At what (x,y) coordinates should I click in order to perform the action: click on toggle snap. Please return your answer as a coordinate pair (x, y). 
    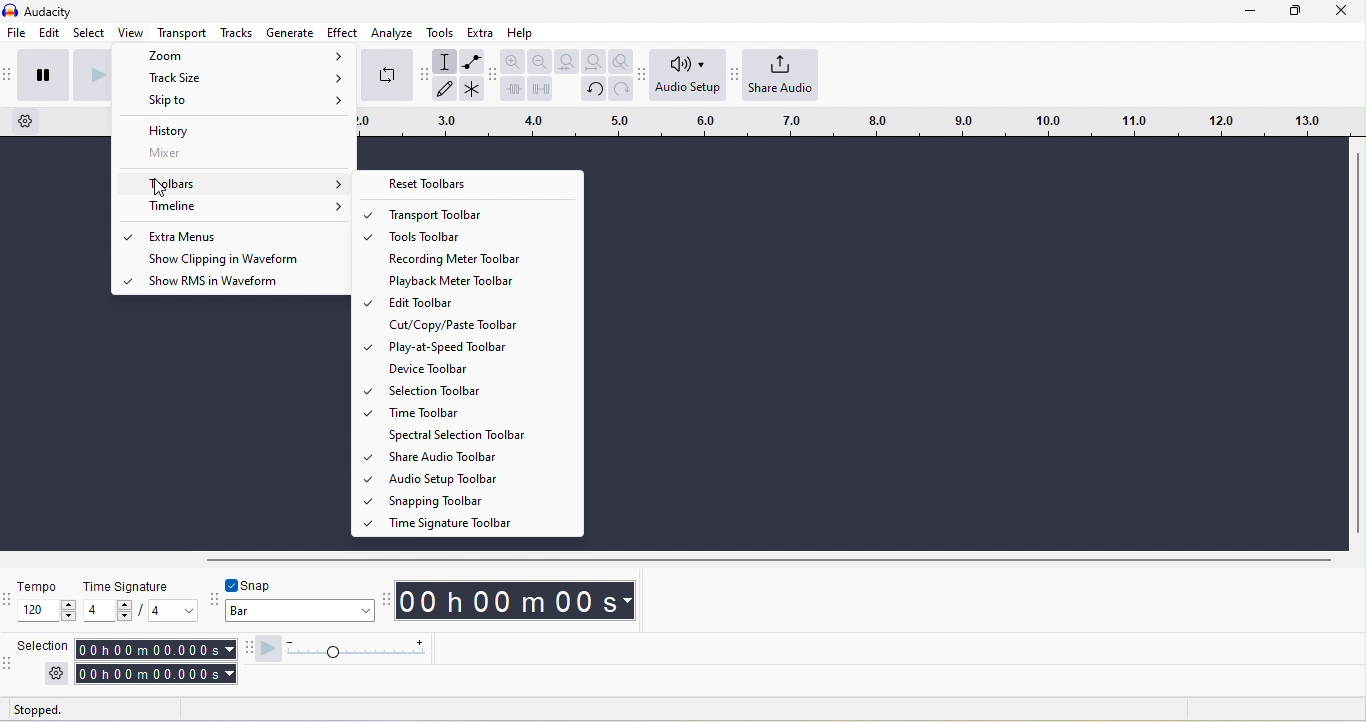
    Looking at the image, I should click on (250, 585).